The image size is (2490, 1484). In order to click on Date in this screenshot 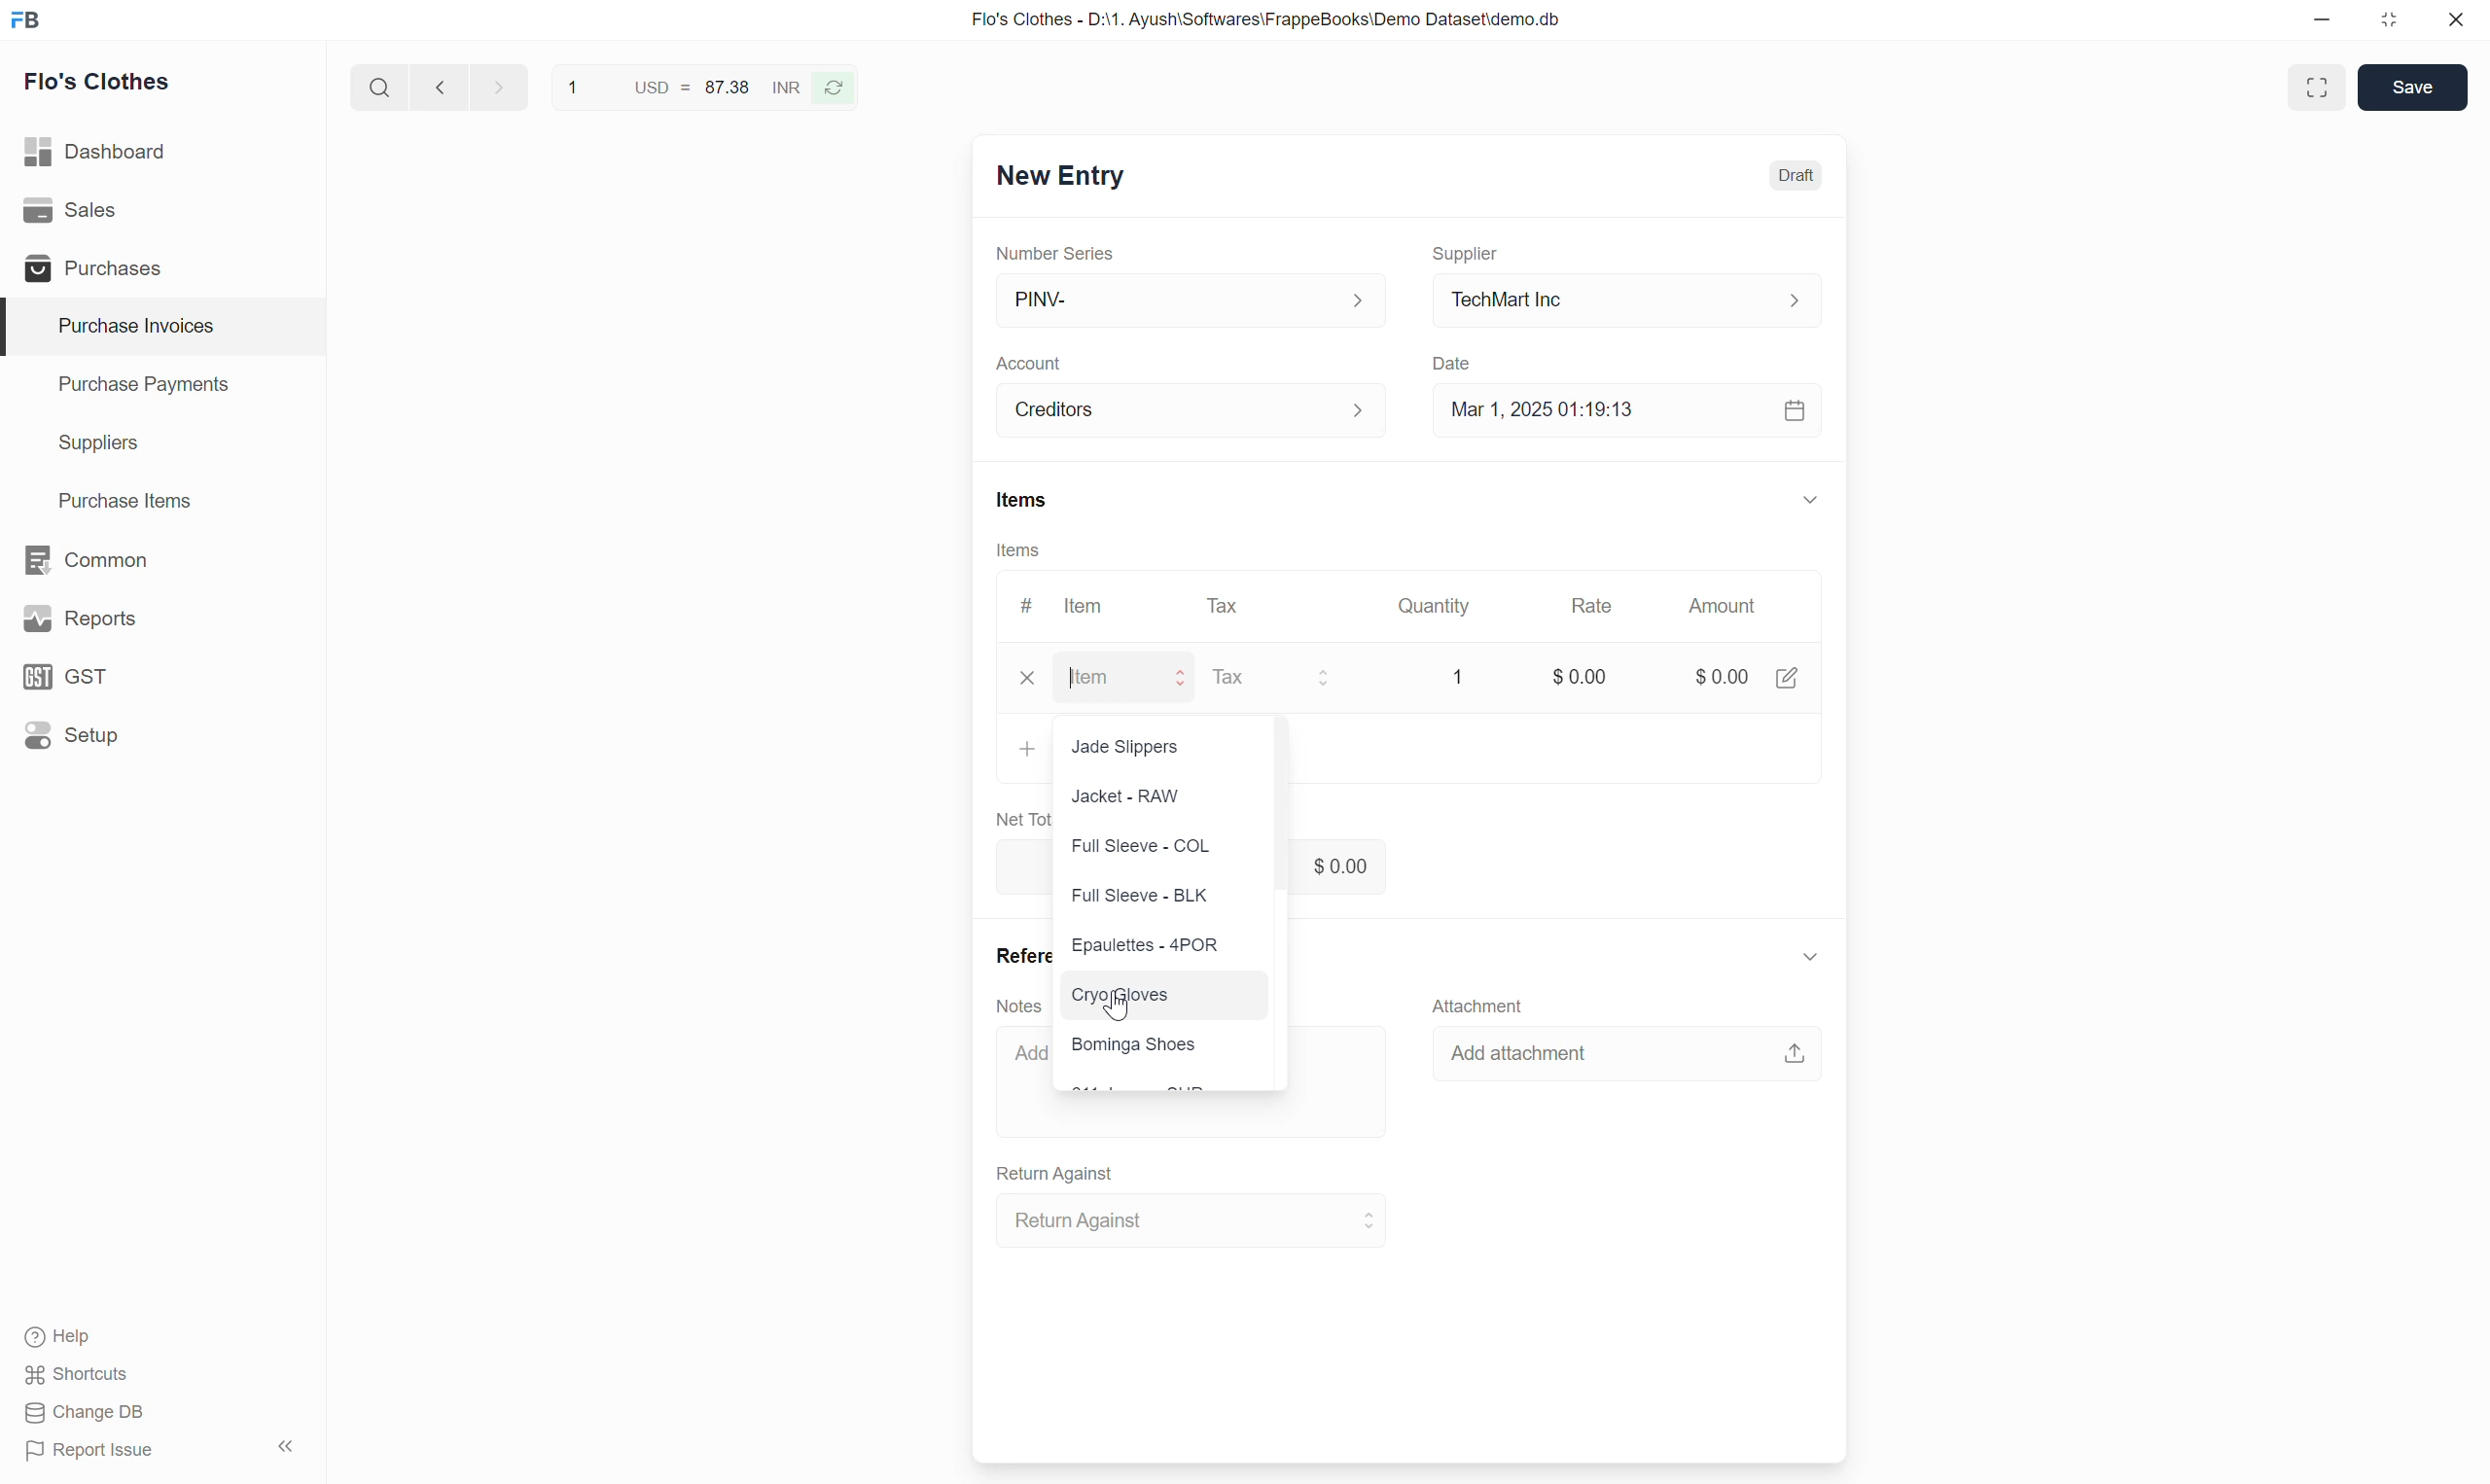, I will do `click(1455, 358)`.